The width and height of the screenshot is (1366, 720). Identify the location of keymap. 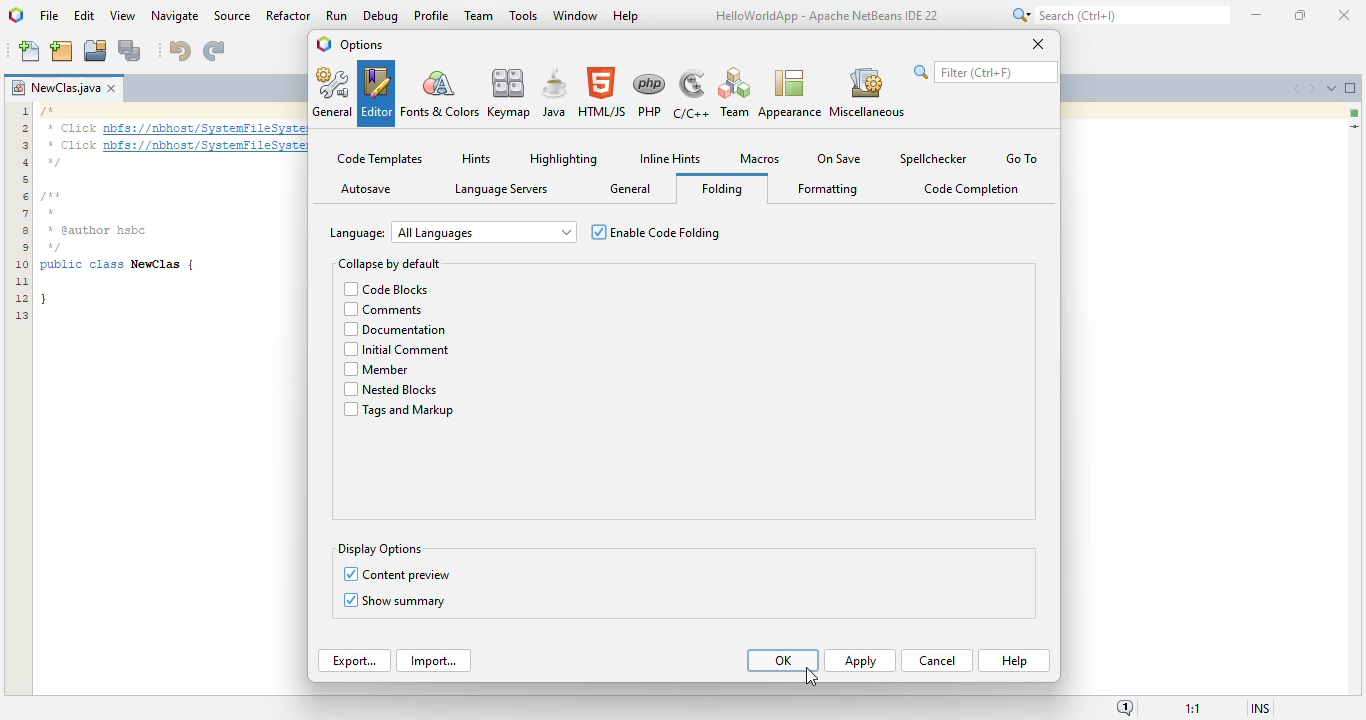
(510, 93).